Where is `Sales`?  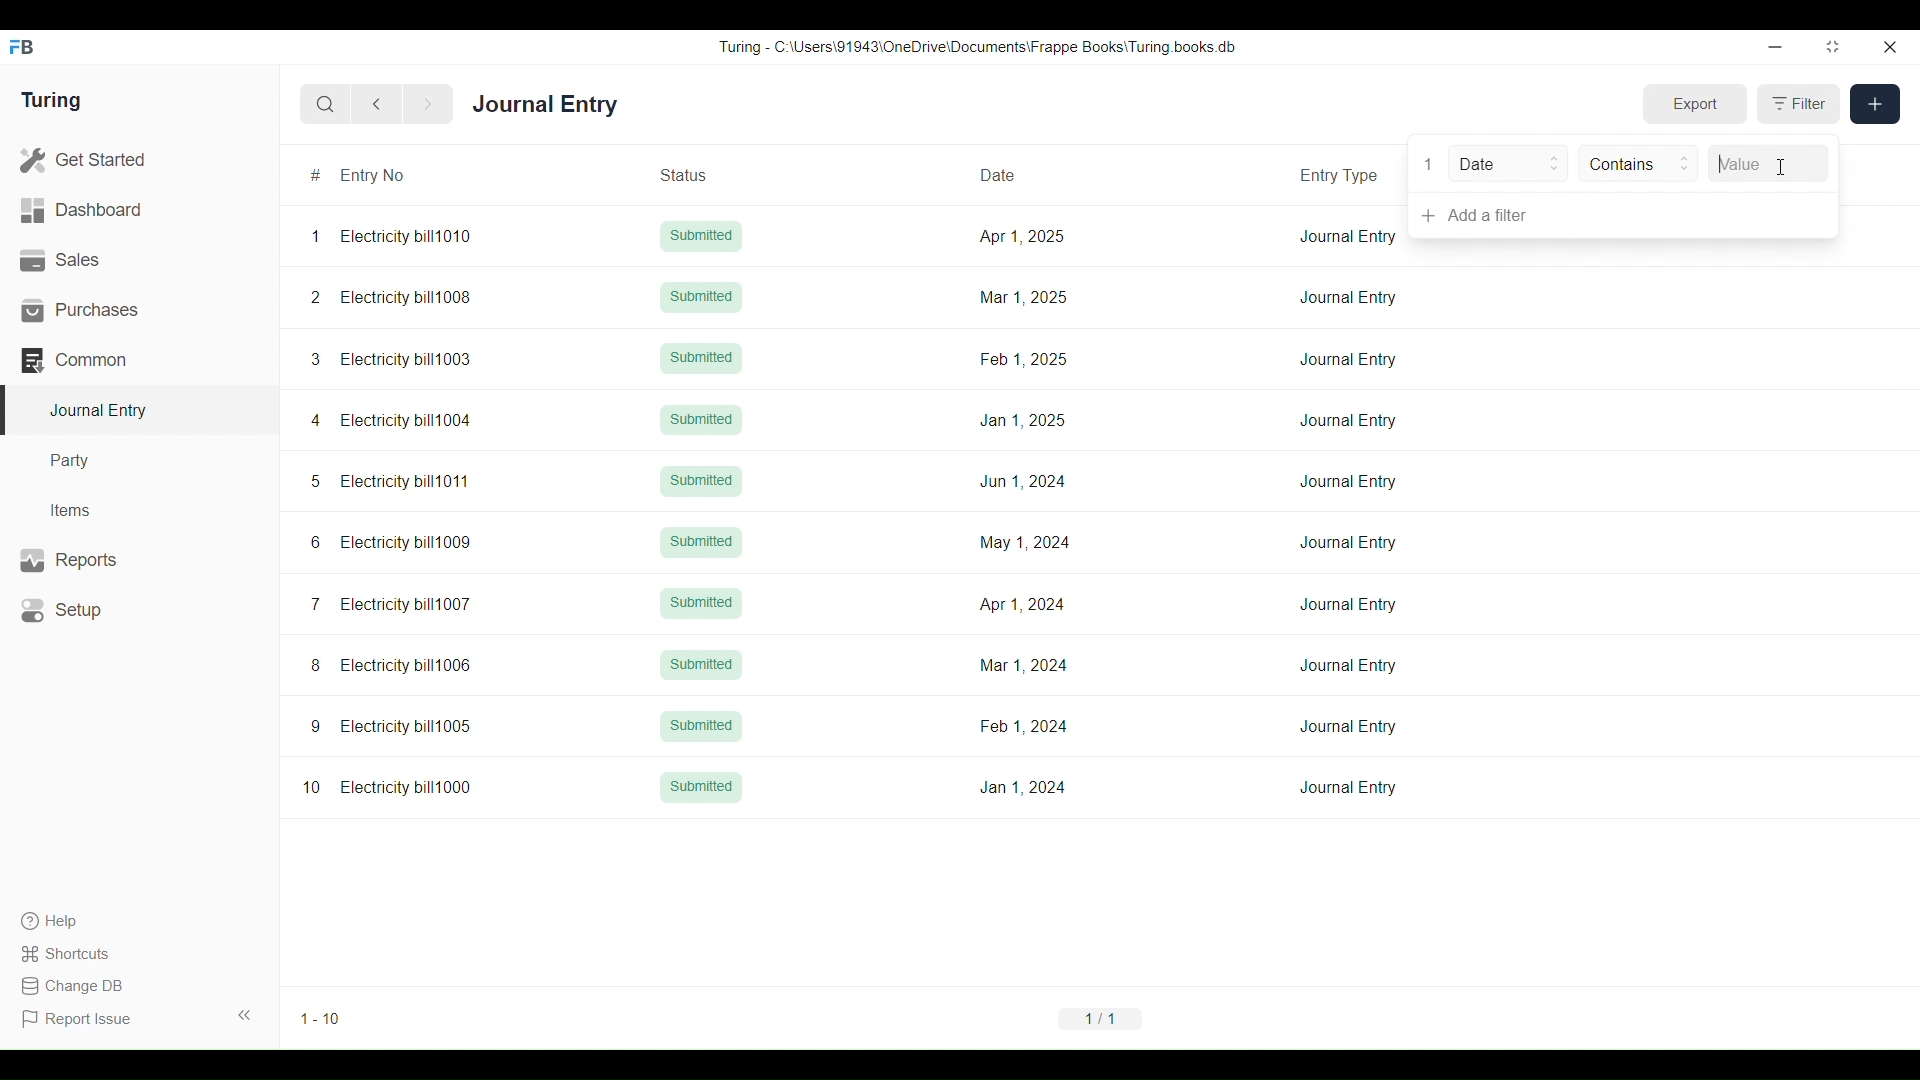
Sales is located at coordinates (139, 260).